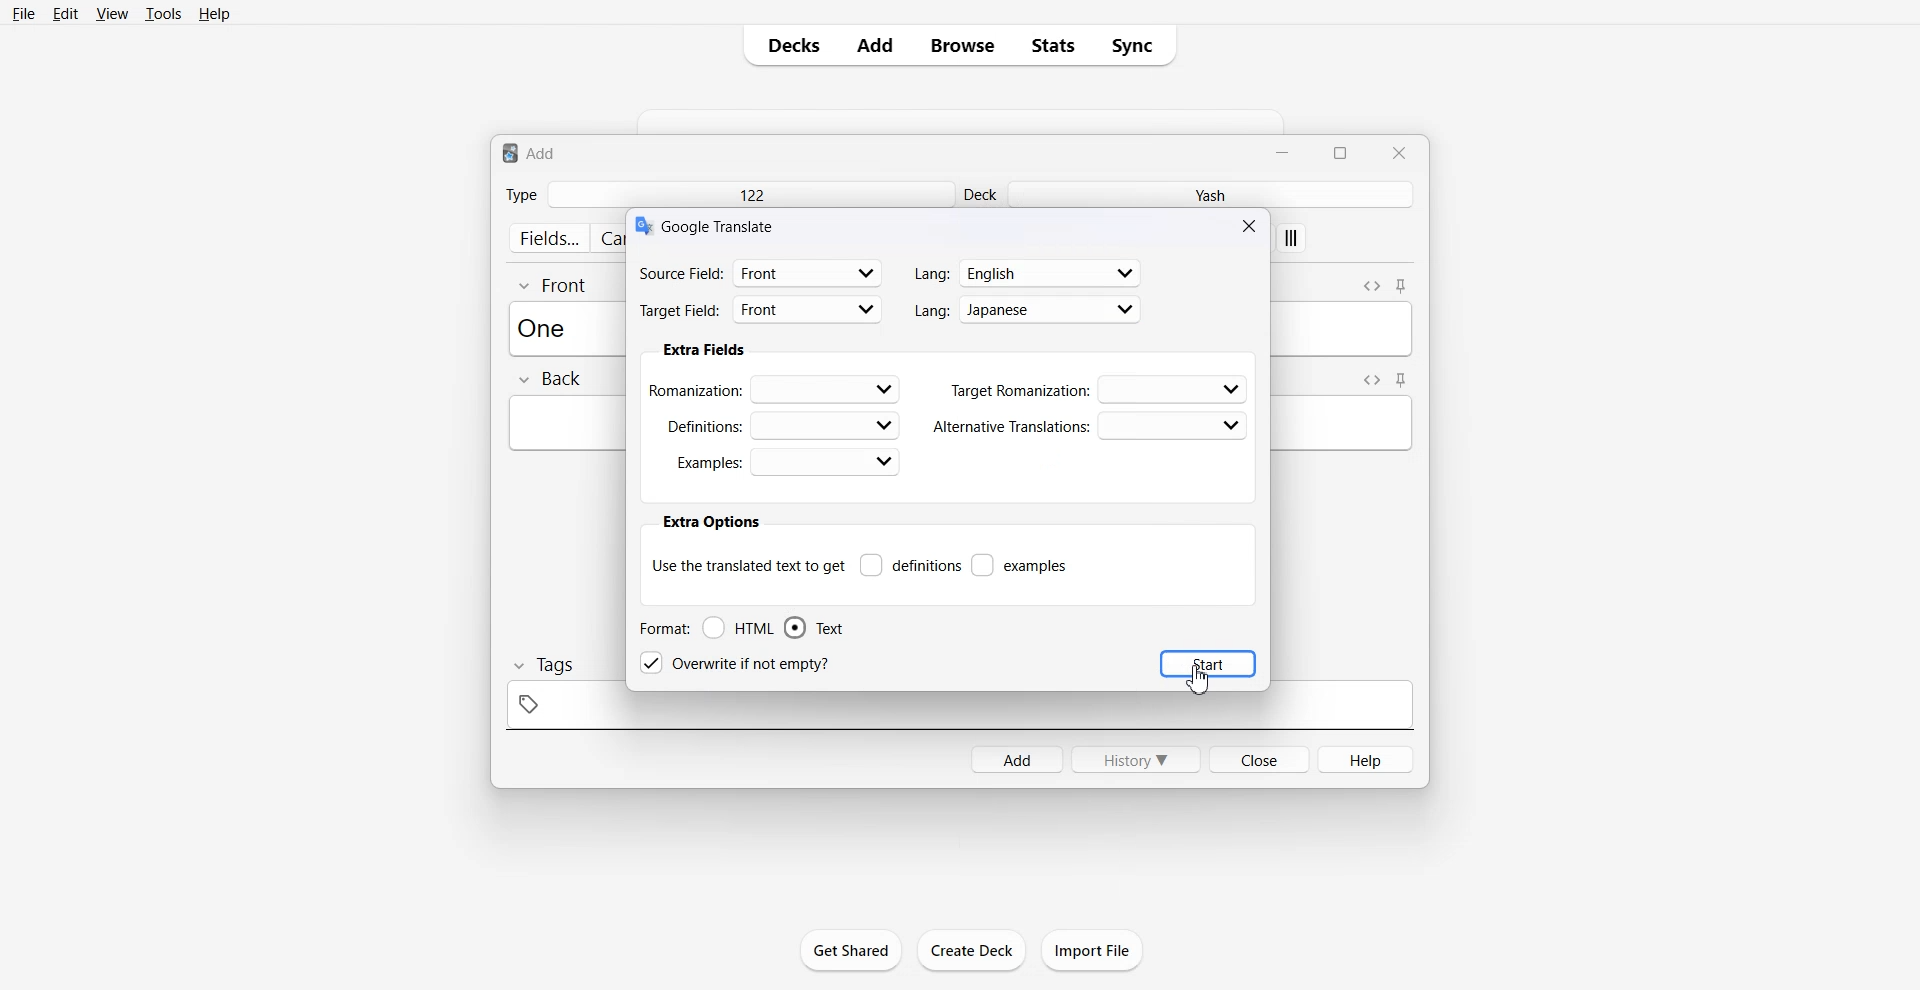 The width and height of the screenshot is (1920, 990). Describe the element at coordinates (983, 194) in the screenshot. I see `Deck` at that location.